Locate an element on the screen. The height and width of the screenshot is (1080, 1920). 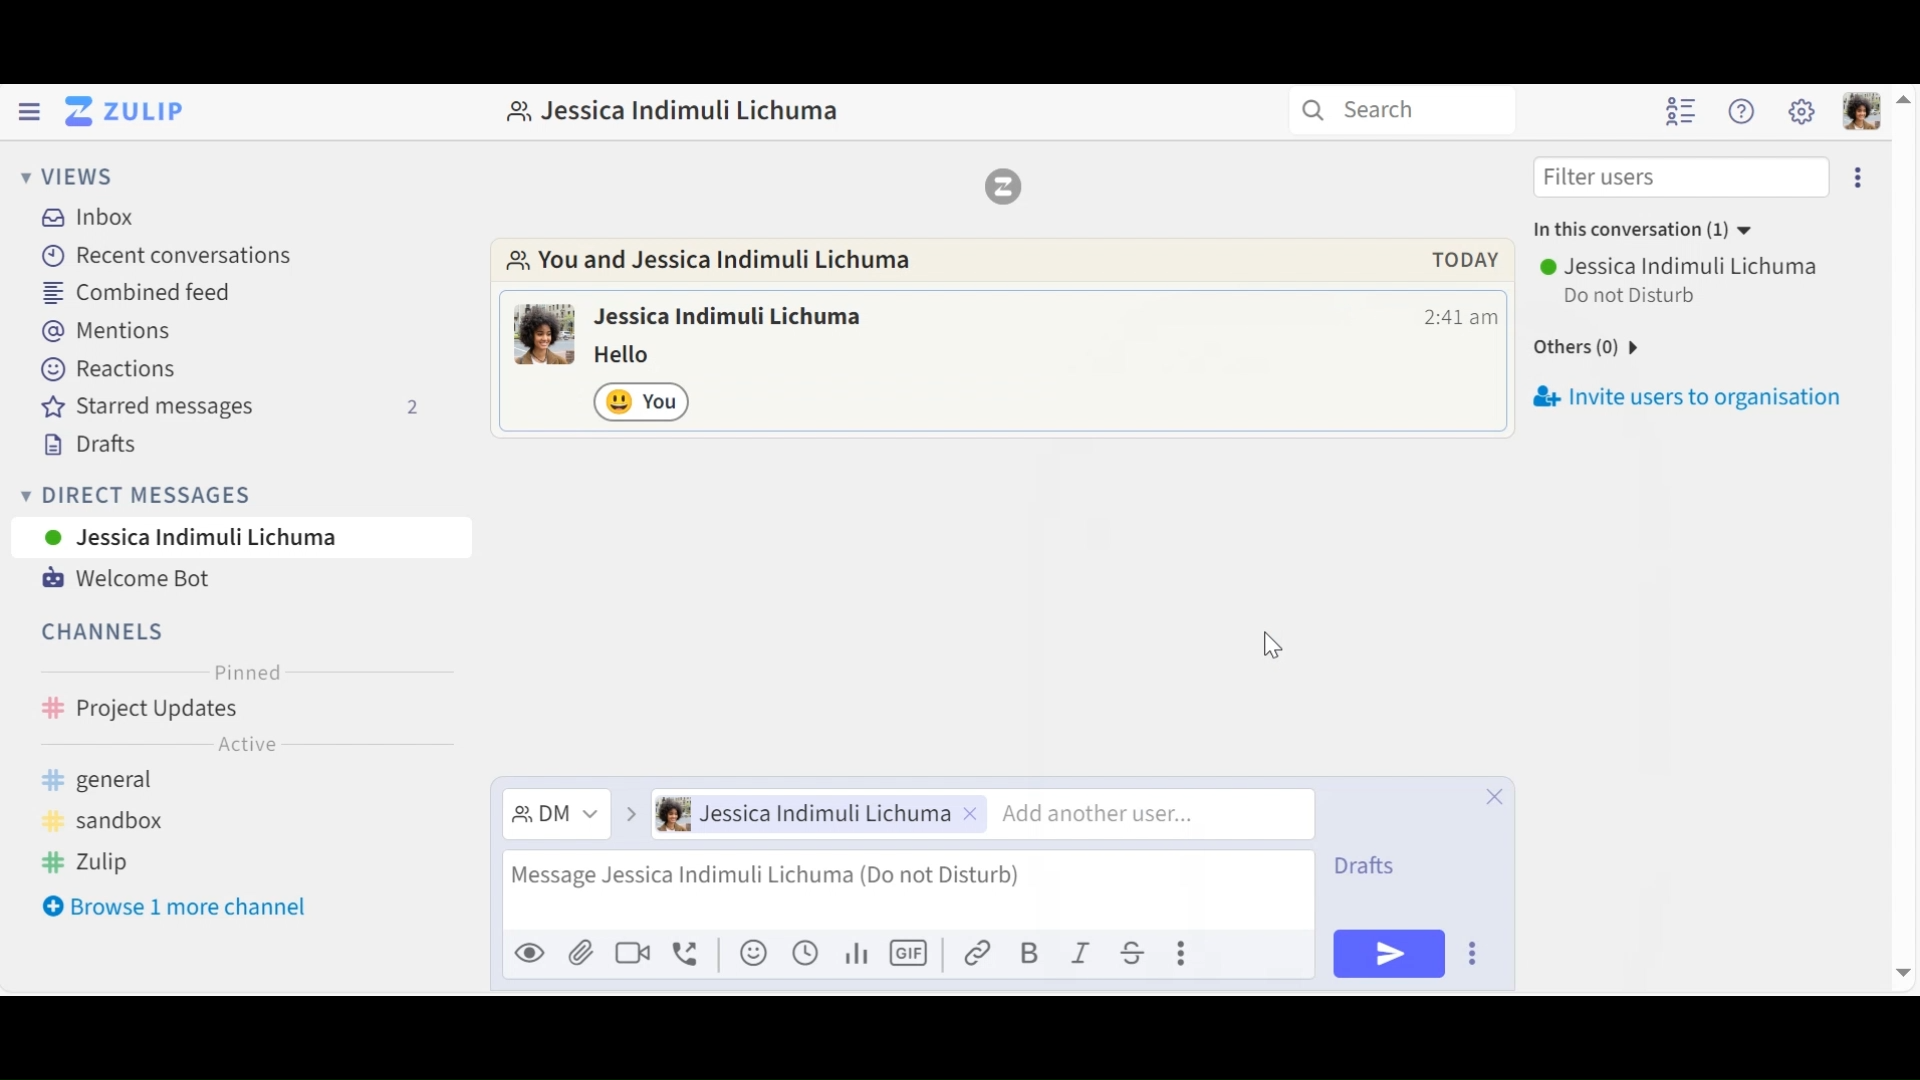
Go to Direct Message with this user is located at coordinates (724, 264).